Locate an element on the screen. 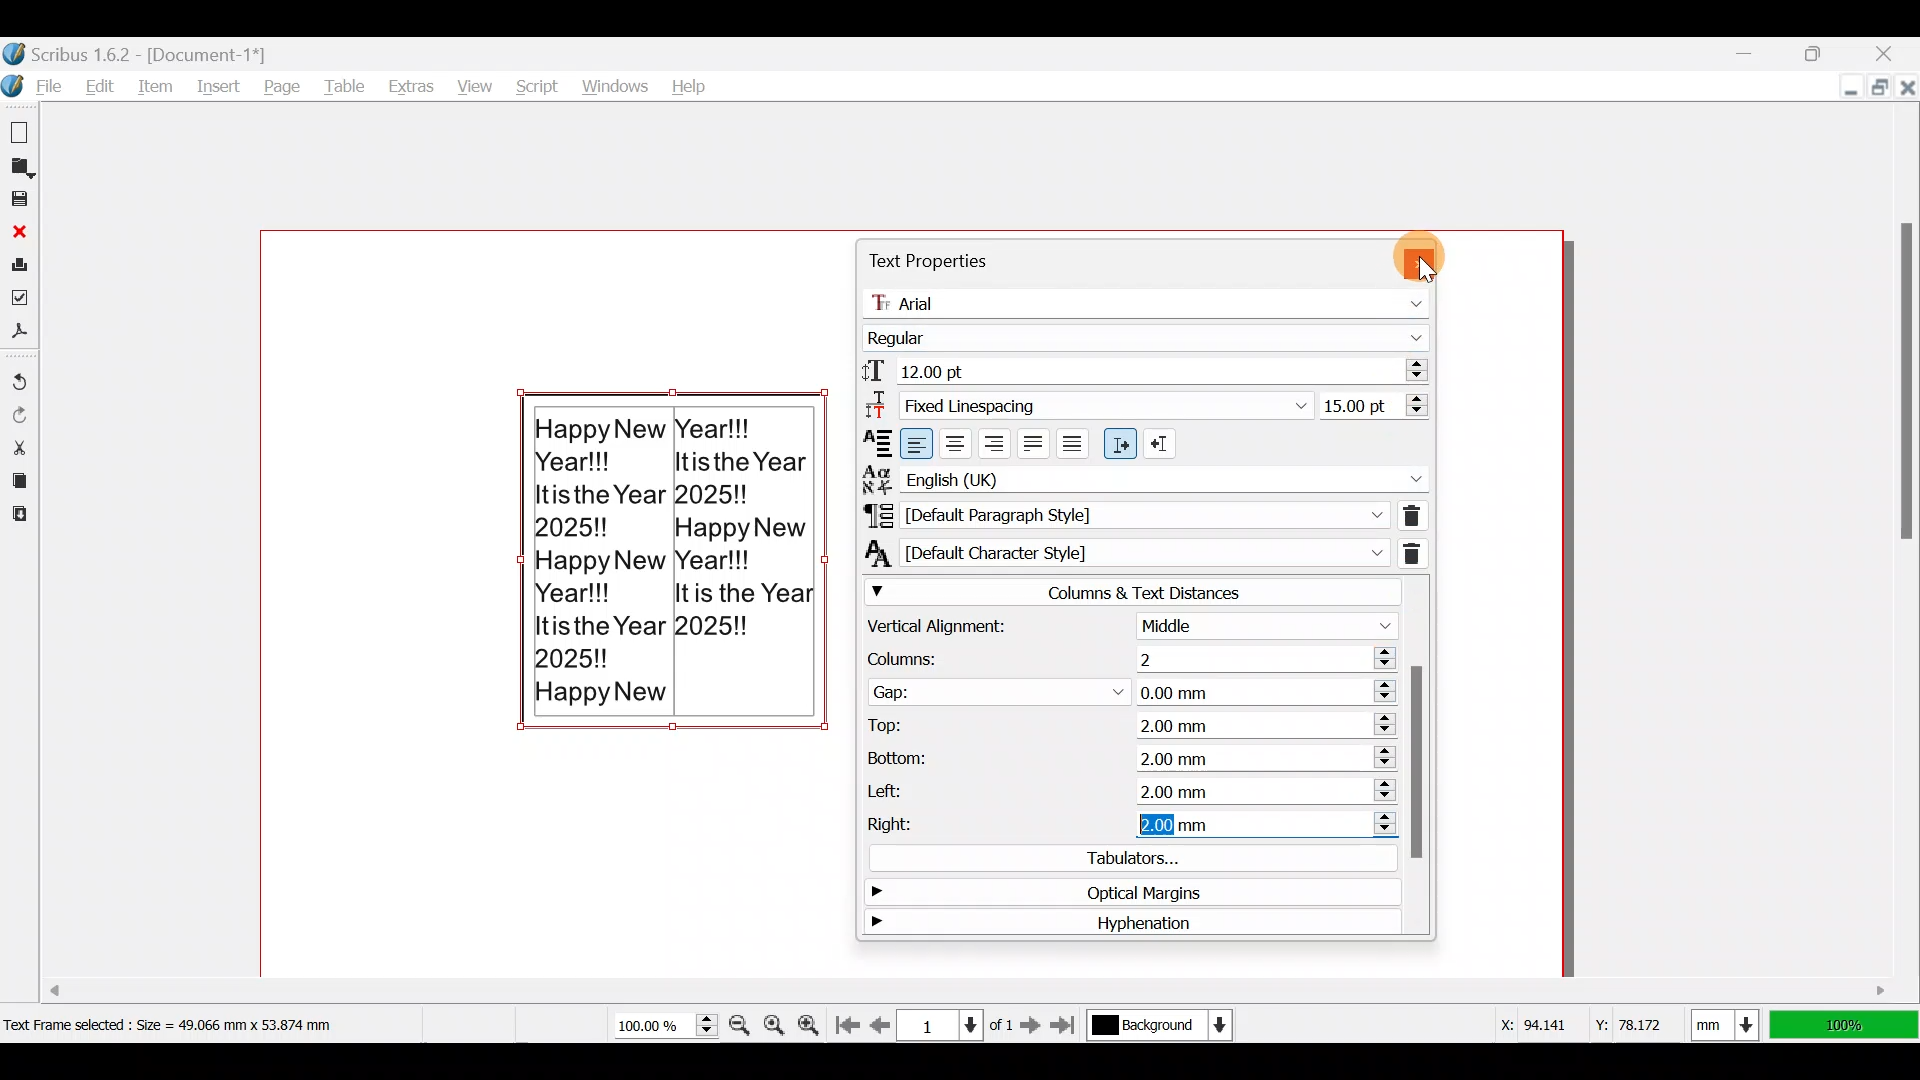 This screenshot has height=1080, width=1920. Zoom out by the stepping value in tools preferences is located at coordinates (737, 1019).